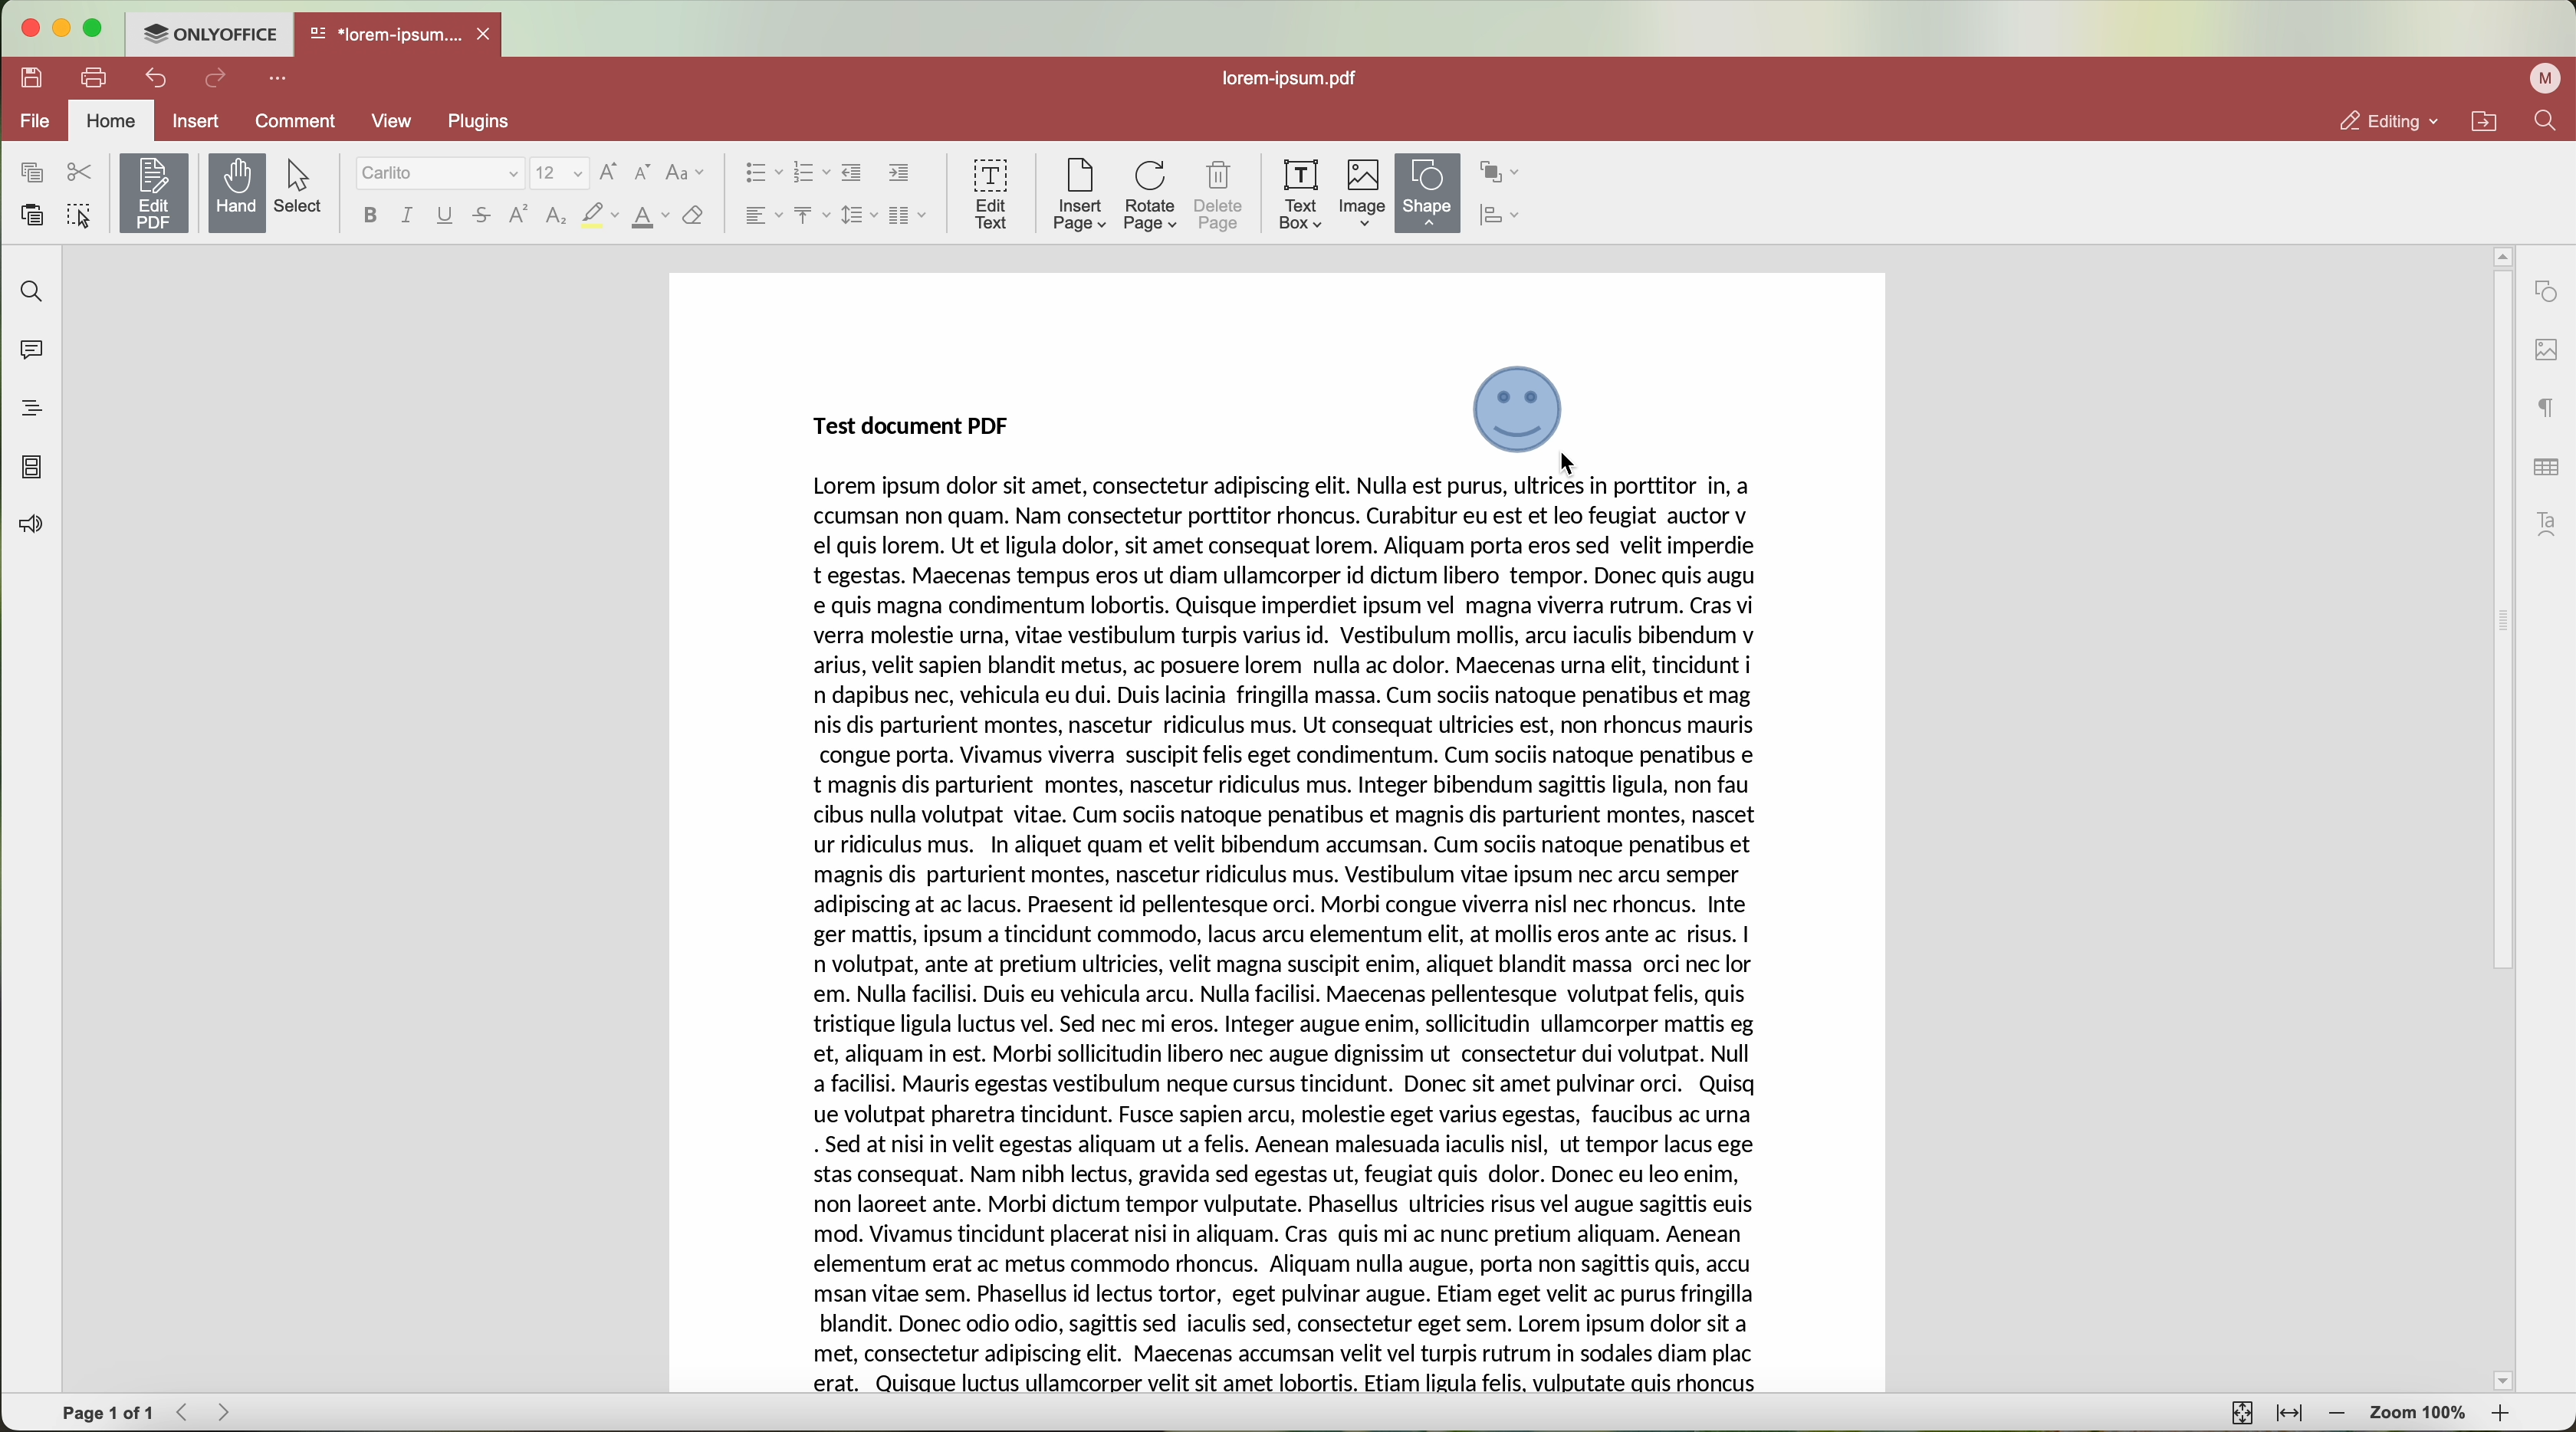 This screenshot has width=2576, height=1432. Describe the element at coordinates (32, 525) in the screenshot. I see `feedback and support` at that location.